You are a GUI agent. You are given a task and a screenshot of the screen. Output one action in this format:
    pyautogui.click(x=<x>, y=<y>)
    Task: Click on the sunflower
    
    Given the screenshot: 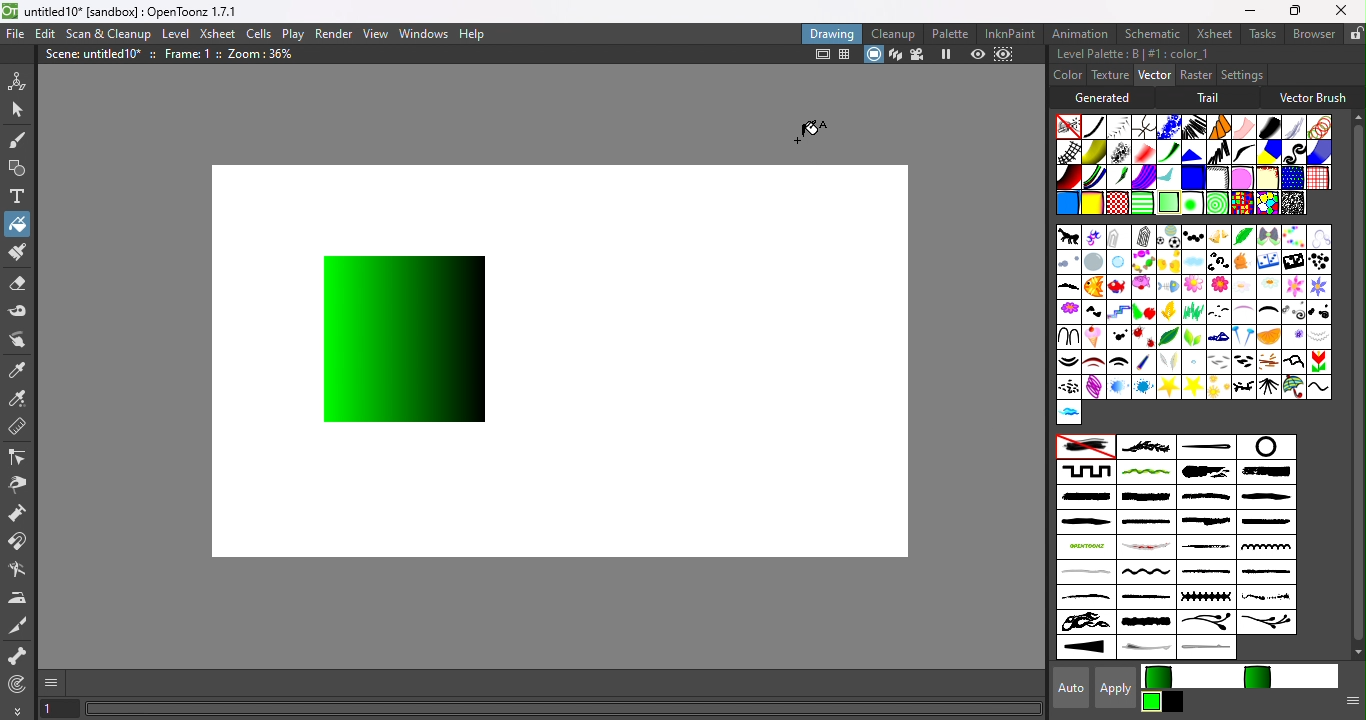 What is the action you would take?
    pyautogui.click(x=1219, y=387)
    